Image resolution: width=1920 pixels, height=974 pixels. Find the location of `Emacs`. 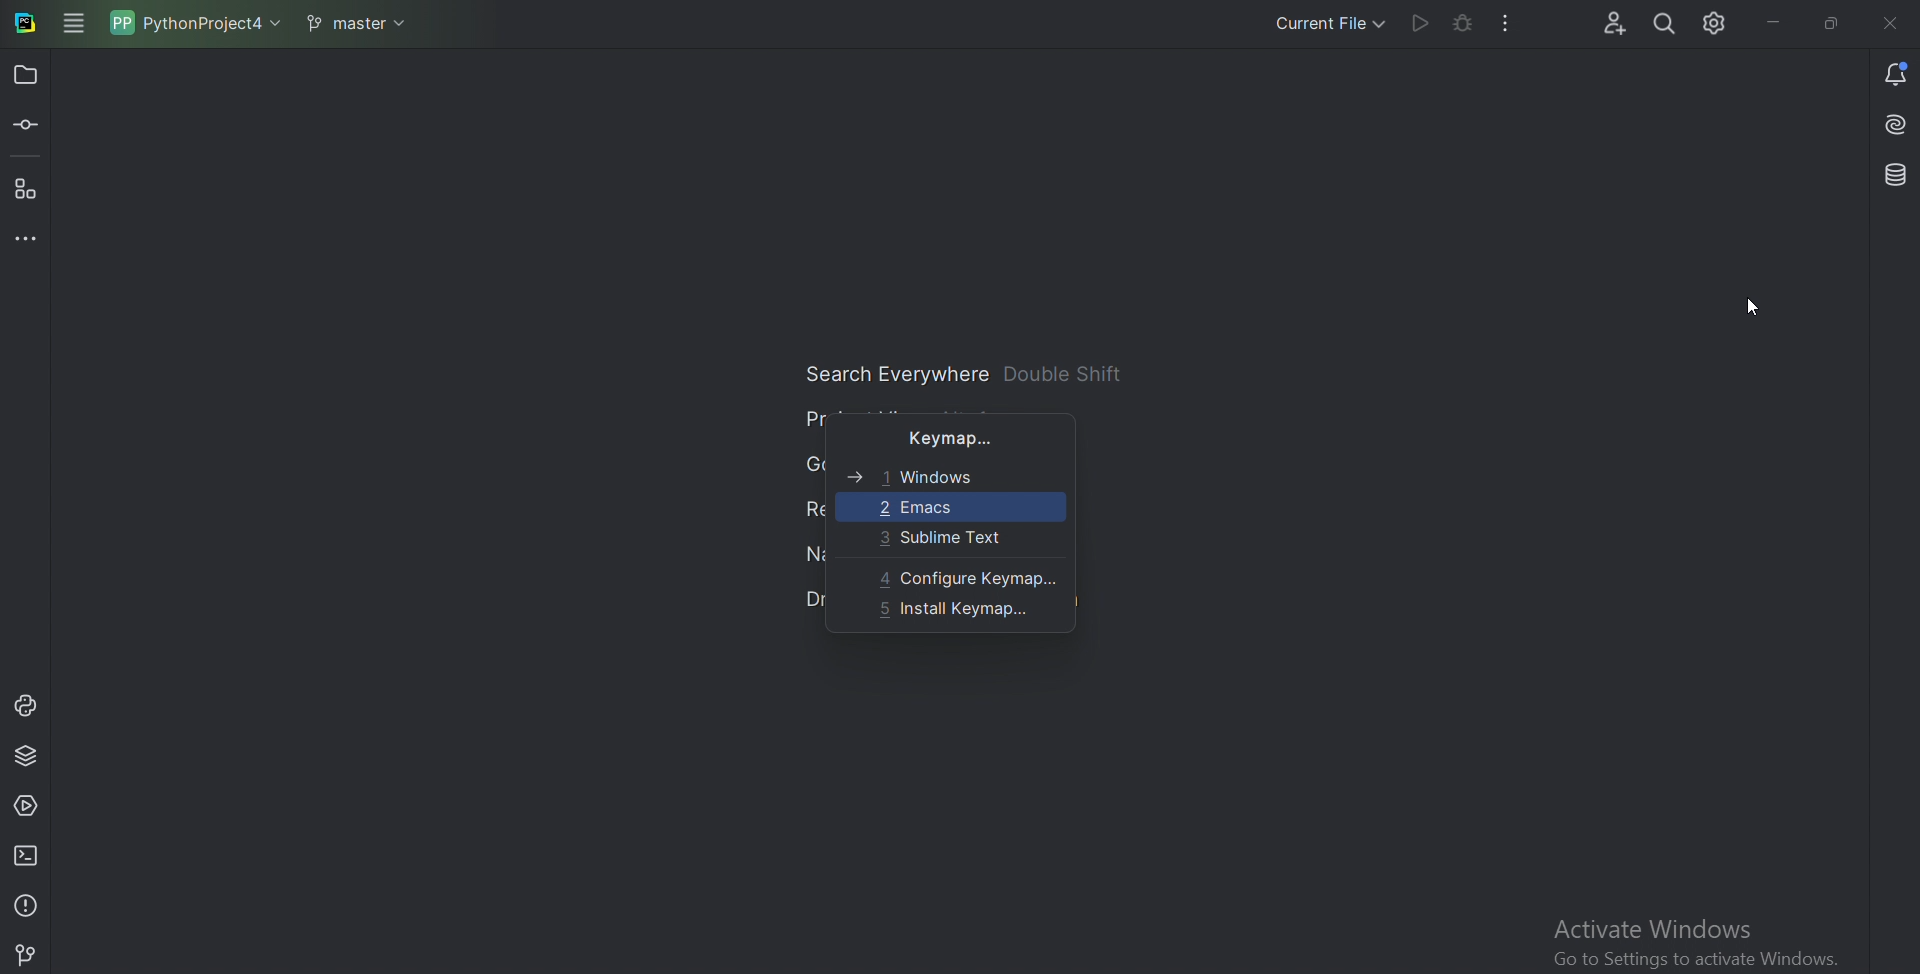

Emacs is located at coordinates (916, 506).